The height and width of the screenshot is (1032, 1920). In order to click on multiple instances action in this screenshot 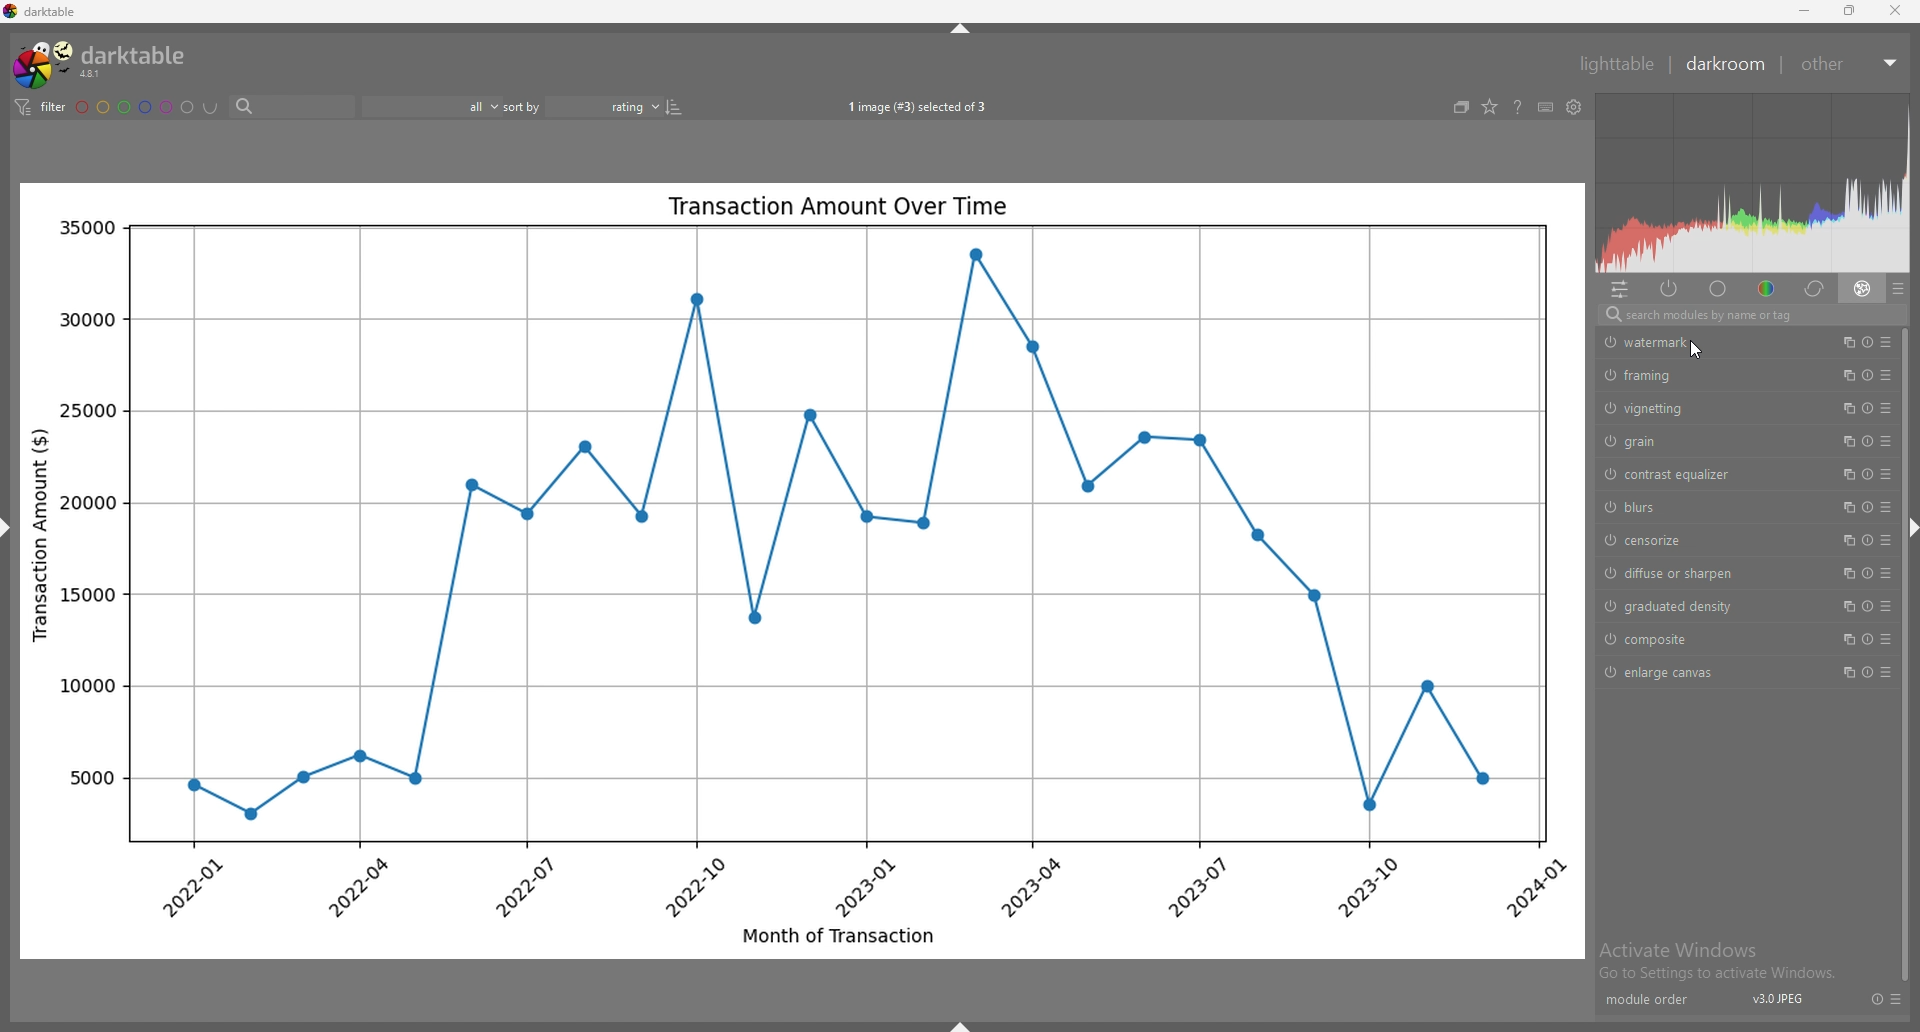, I will do `click(1844, 342)`.